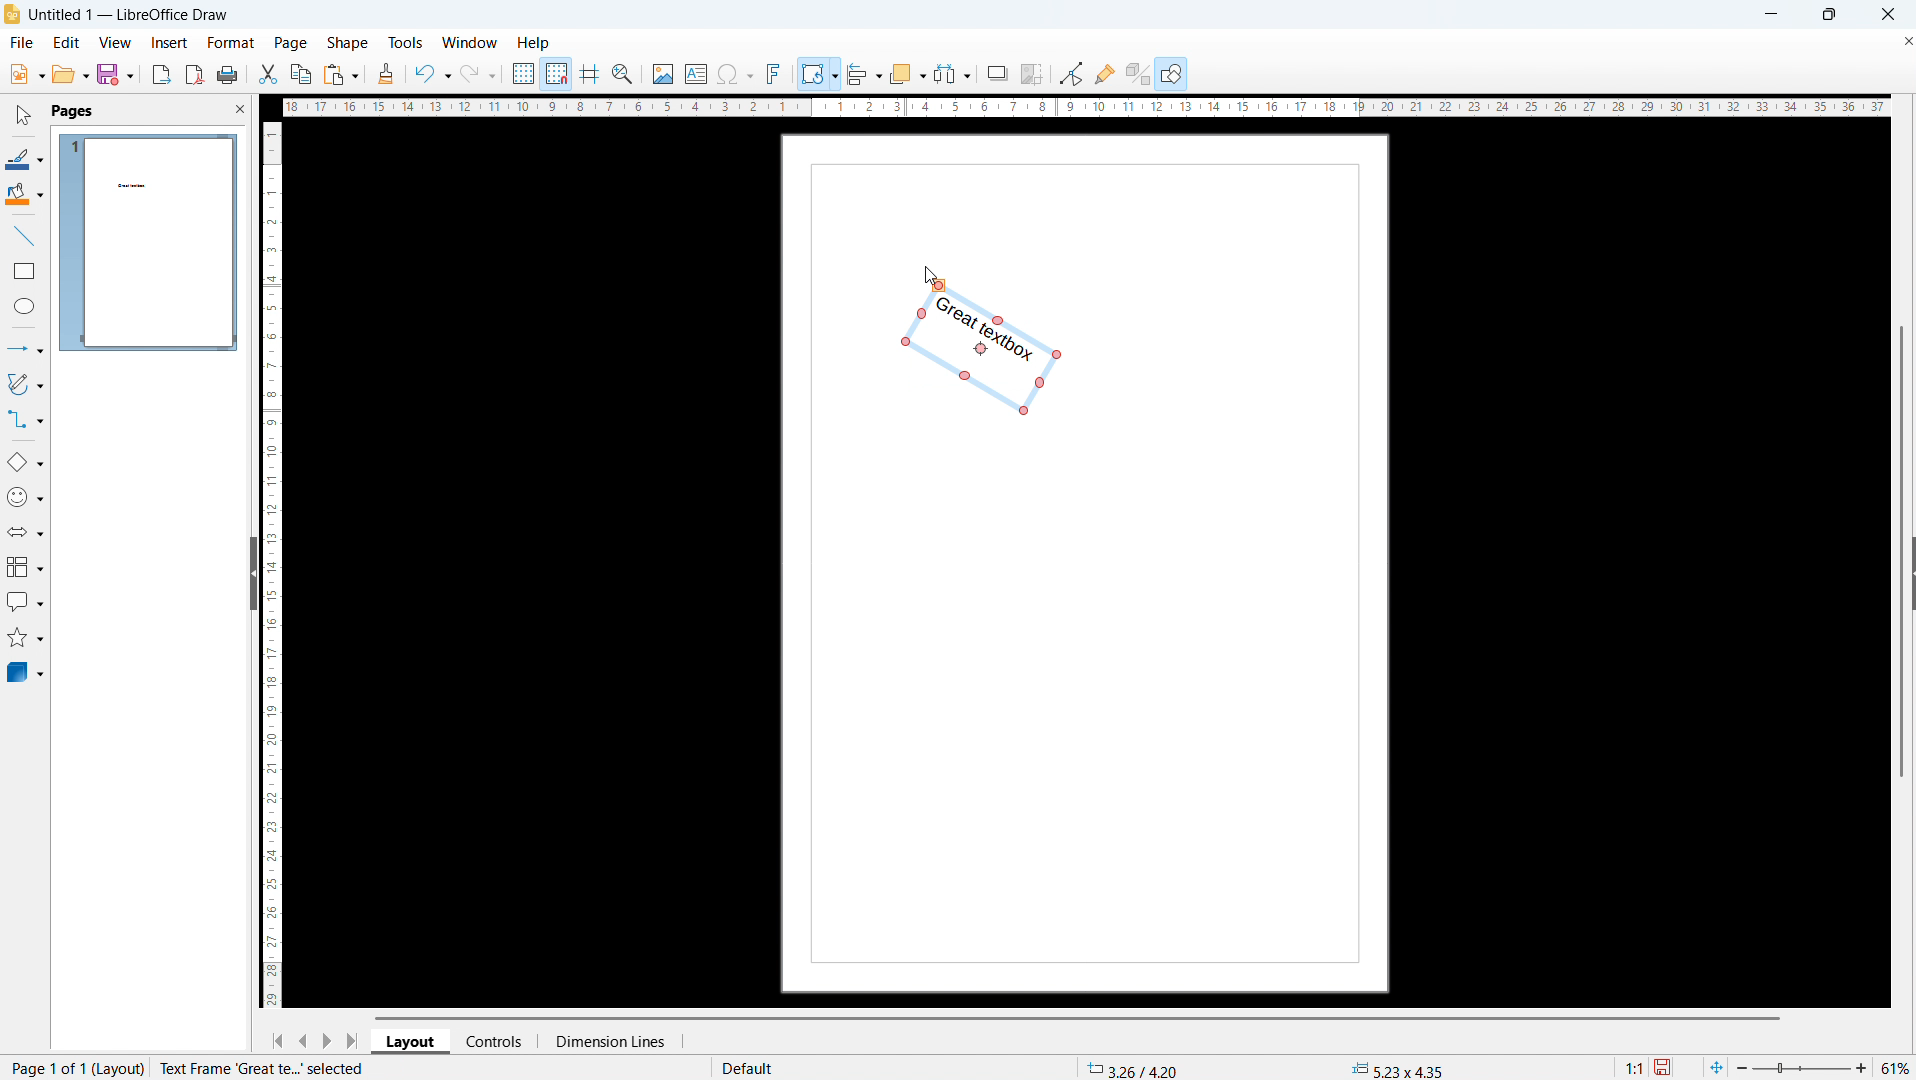 The image size is (1916, 1080). What do you see at coordinates (1137, 74) in the screenshot?
I see `toggle extrusion` at bounding box center [1137, 74].